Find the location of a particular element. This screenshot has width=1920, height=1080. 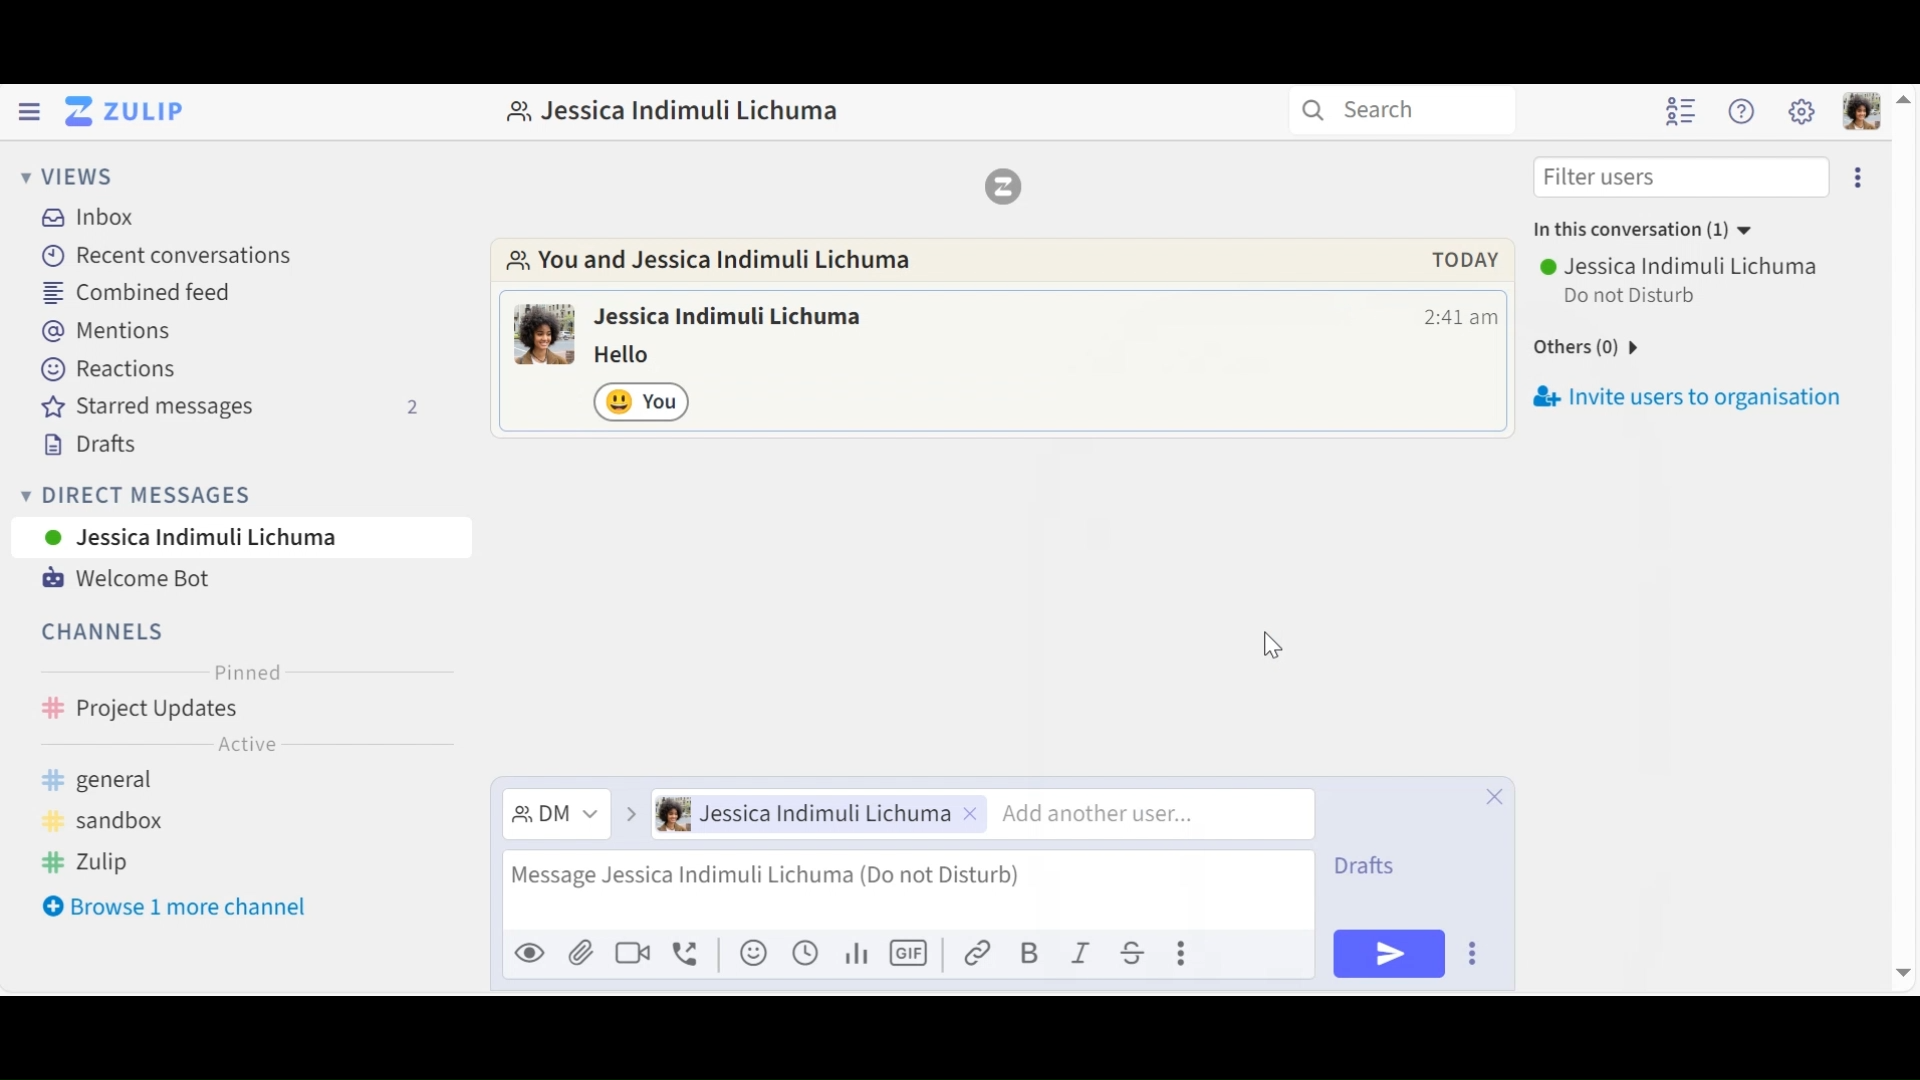

Combined Feed is located at coordinates (143, 292).